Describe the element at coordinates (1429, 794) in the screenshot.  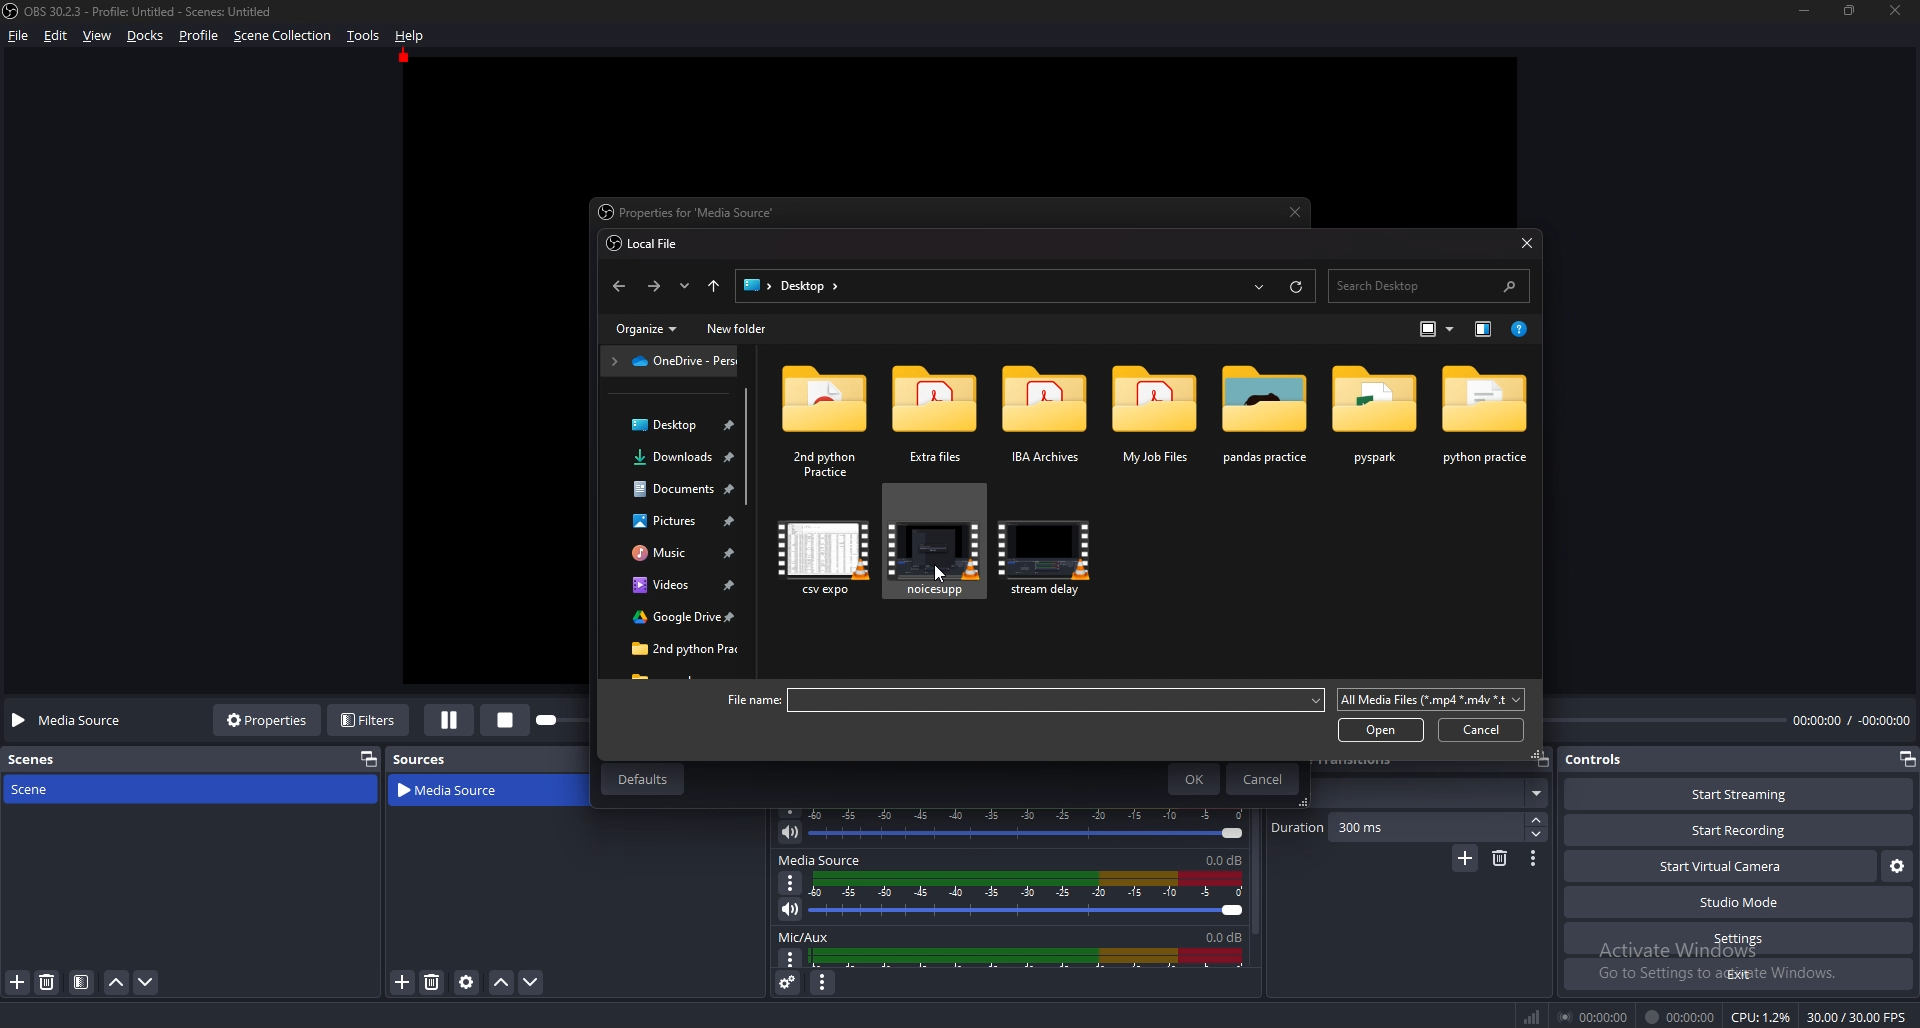
I see `fade` at that location.